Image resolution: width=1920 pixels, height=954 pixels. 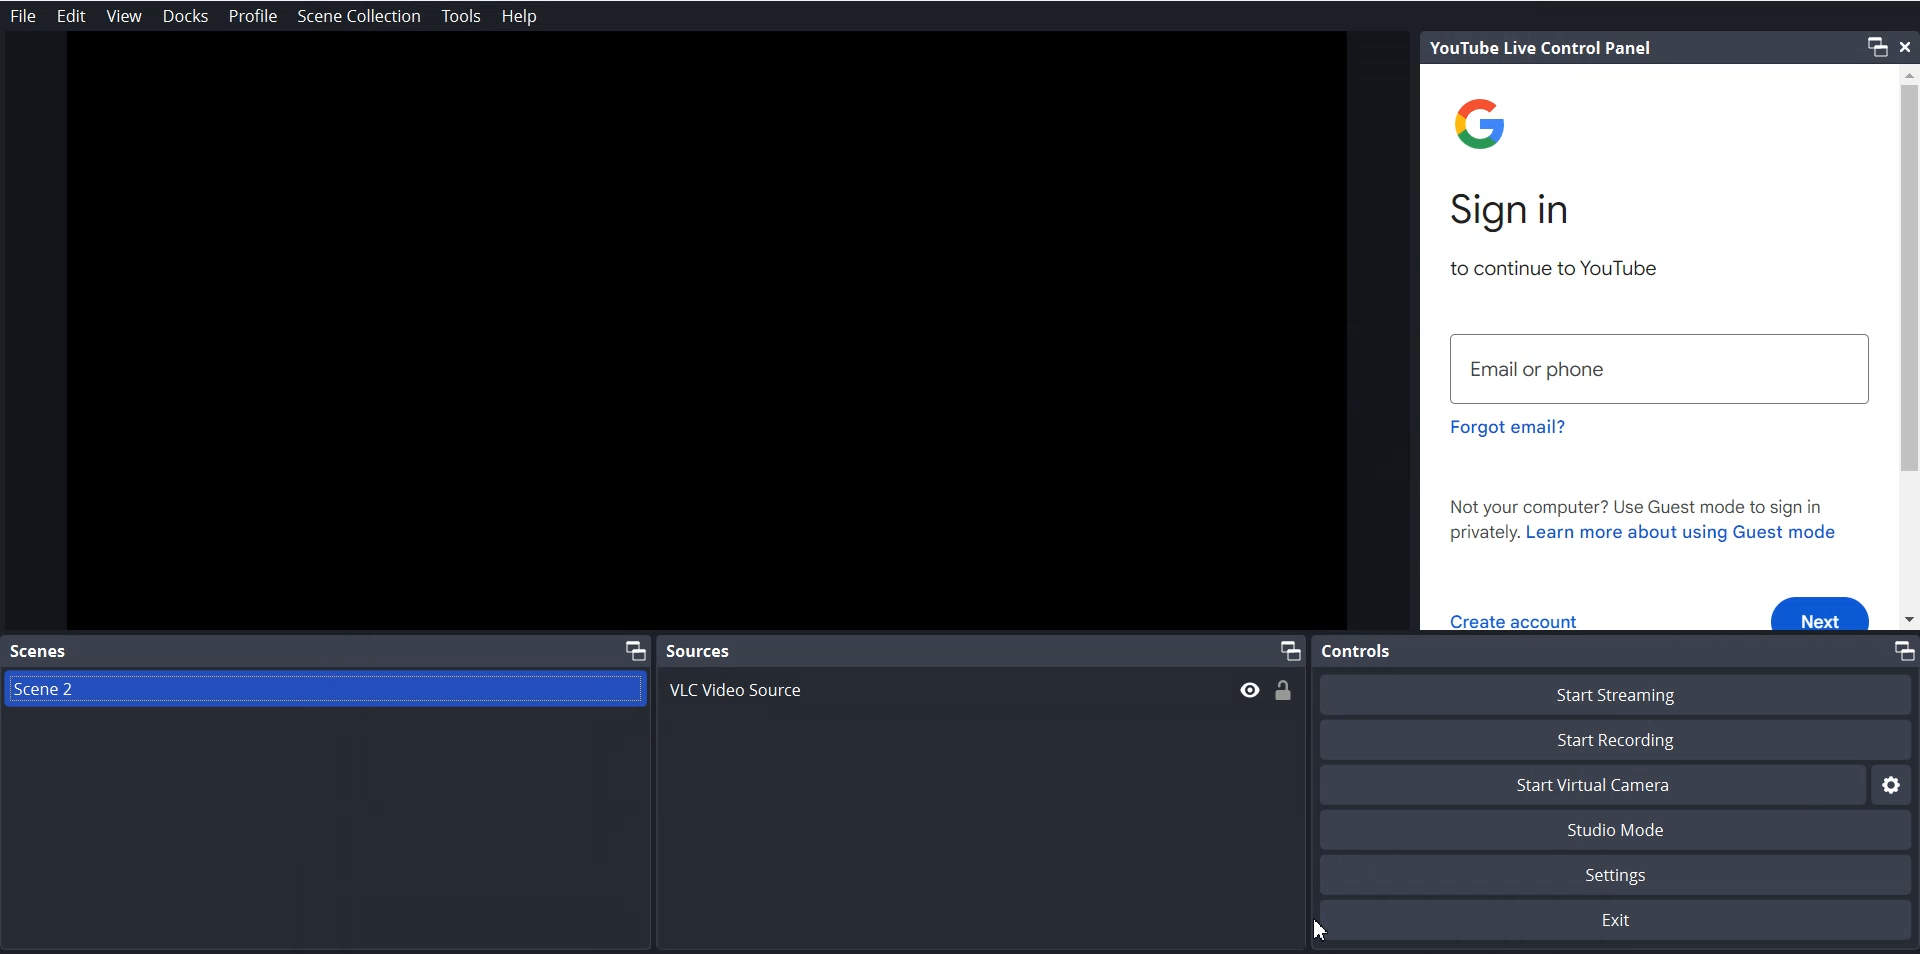 What do you see at coordinates (1357, 651) in the screenshot?
I see `Contols` at bounding box center [1357, 651].